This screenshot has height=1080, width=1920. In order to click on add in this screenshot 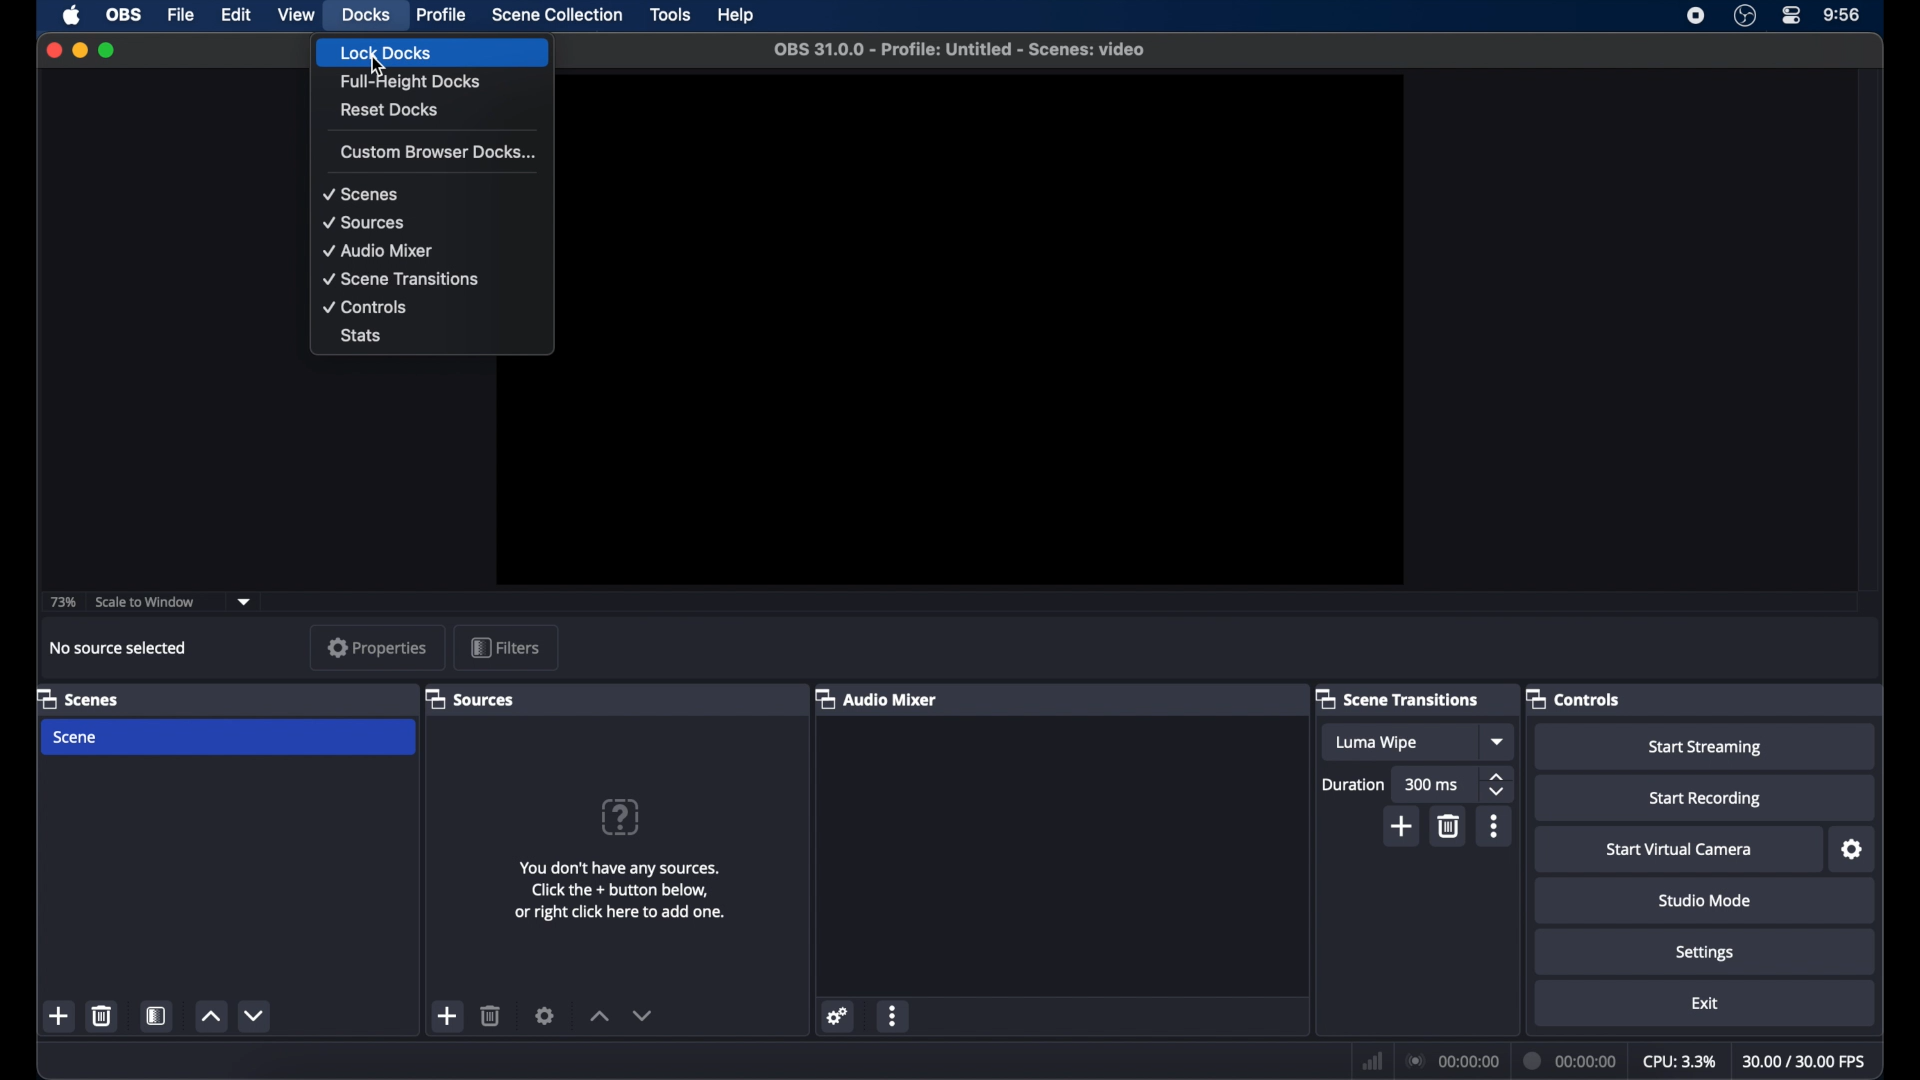, I will do `click(448, 1016)`.